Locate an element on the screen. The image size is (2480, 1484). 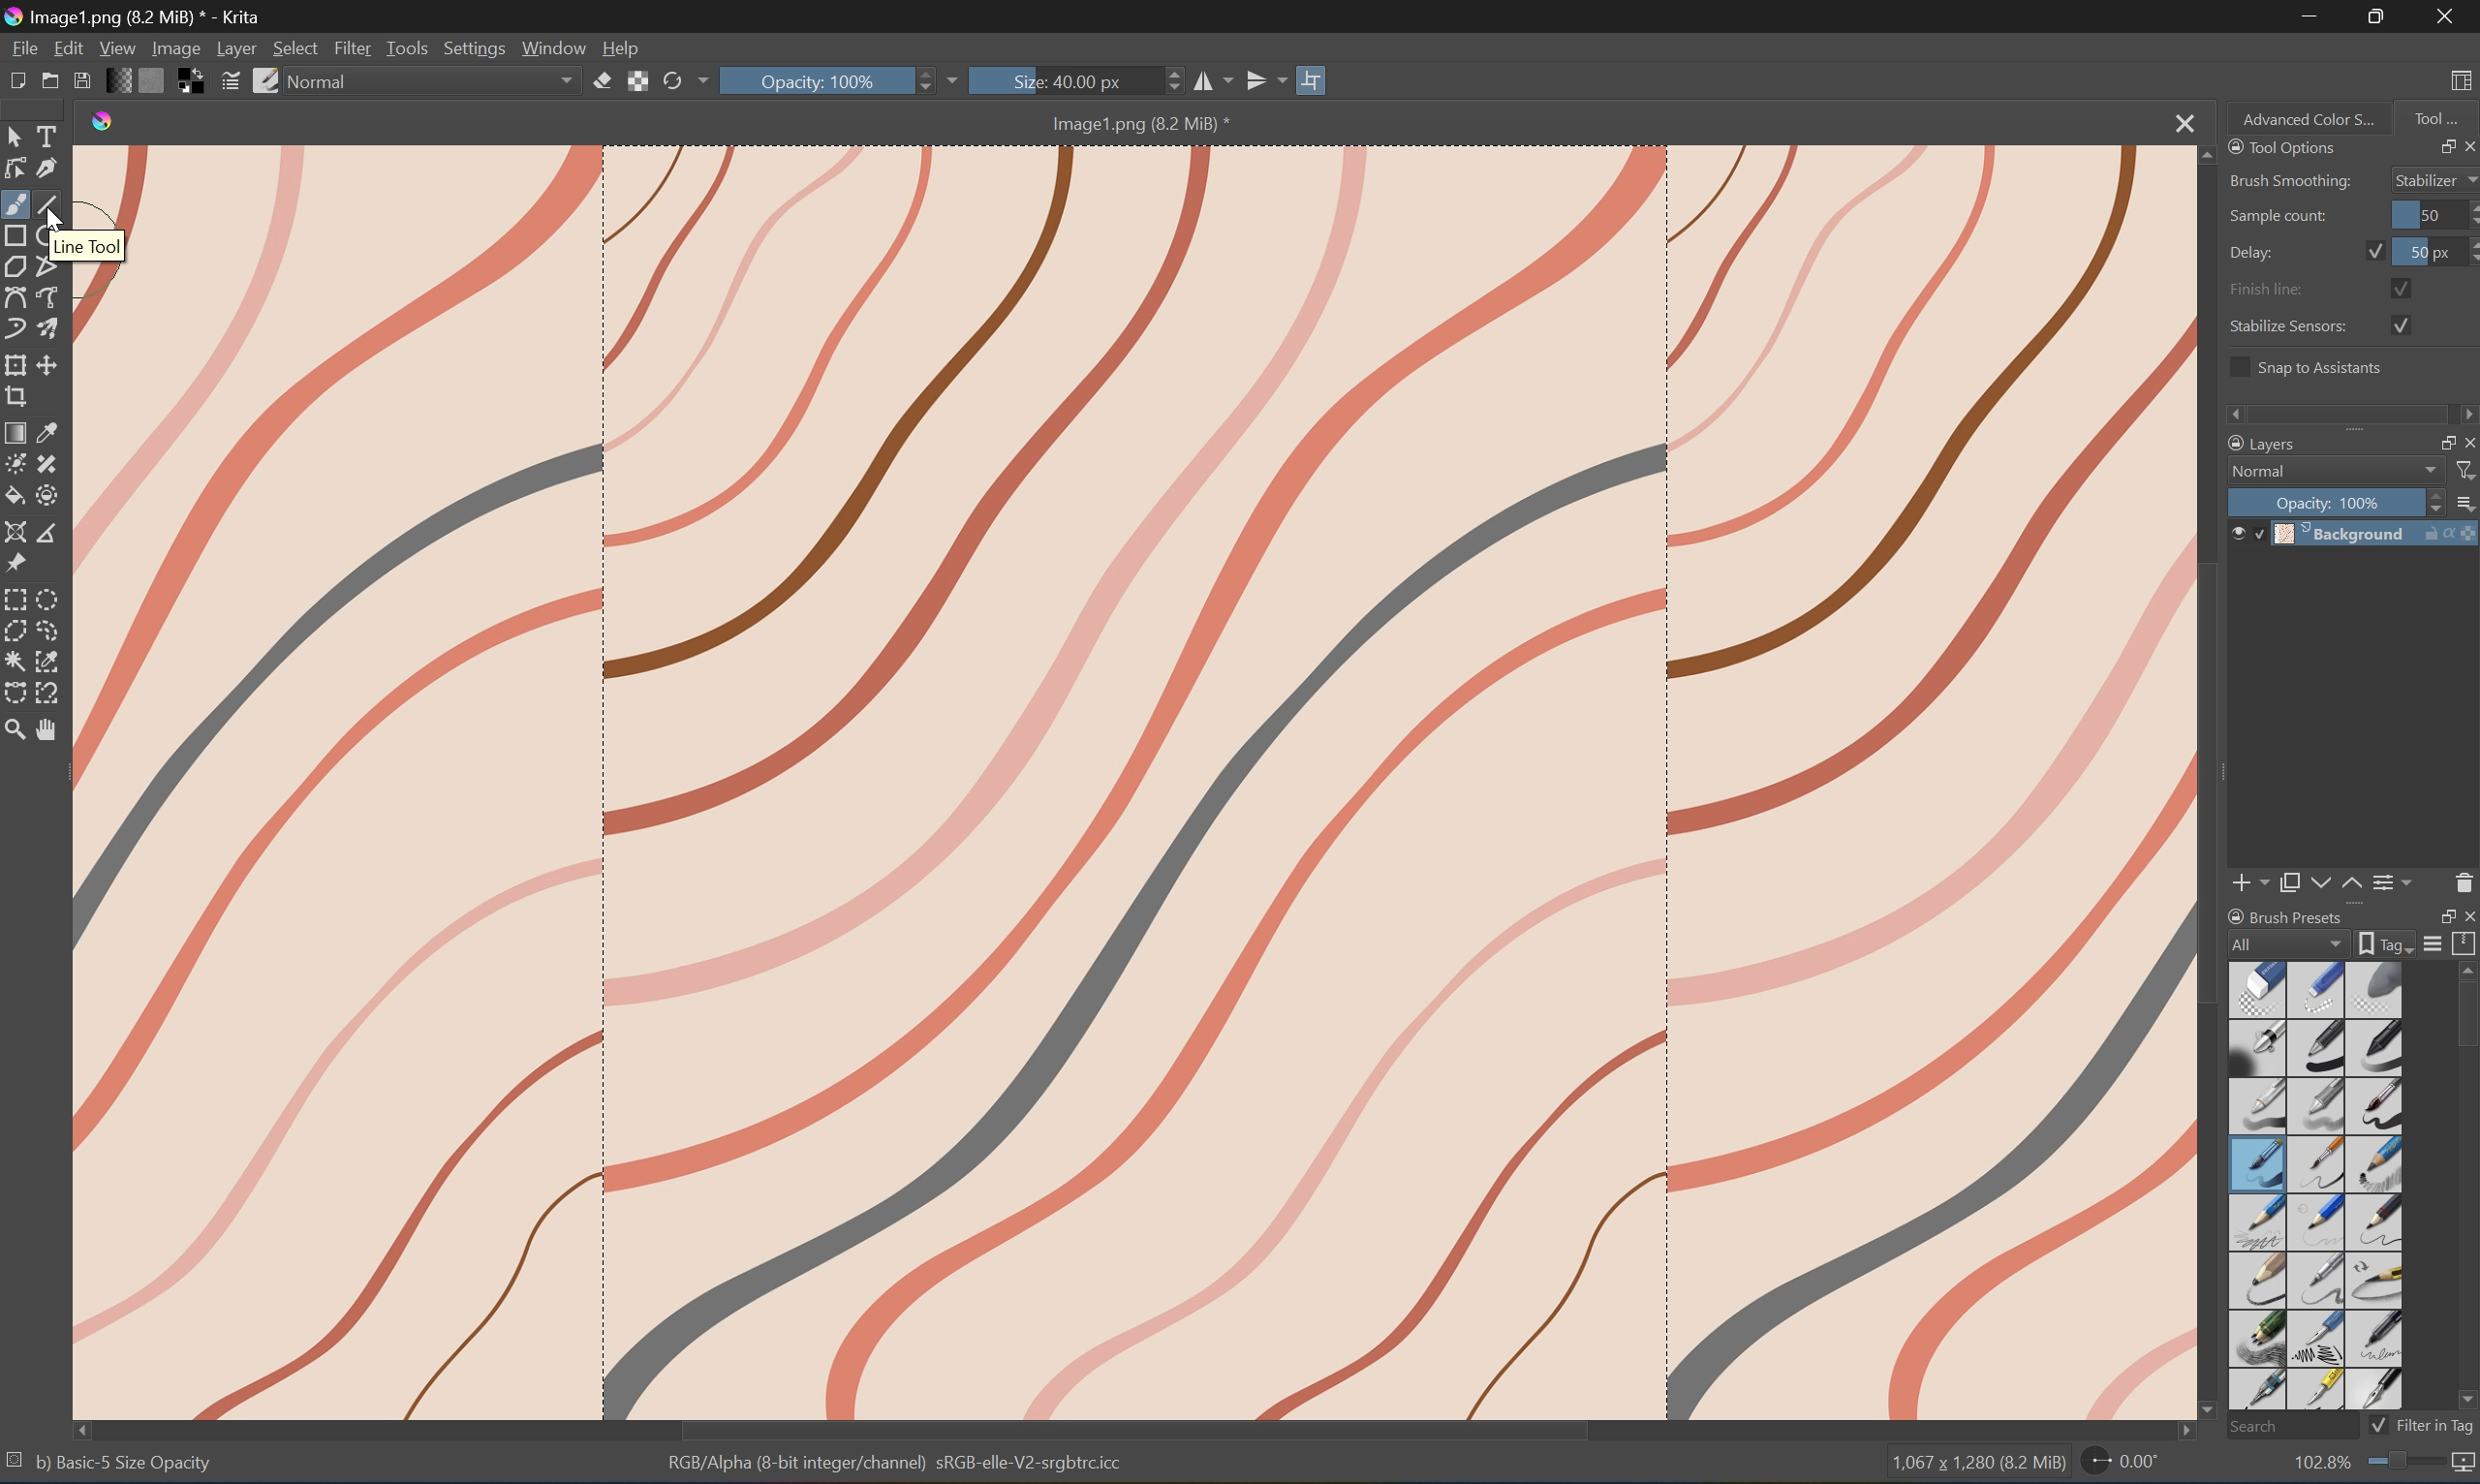
Select is located at coordinates (295, 47).